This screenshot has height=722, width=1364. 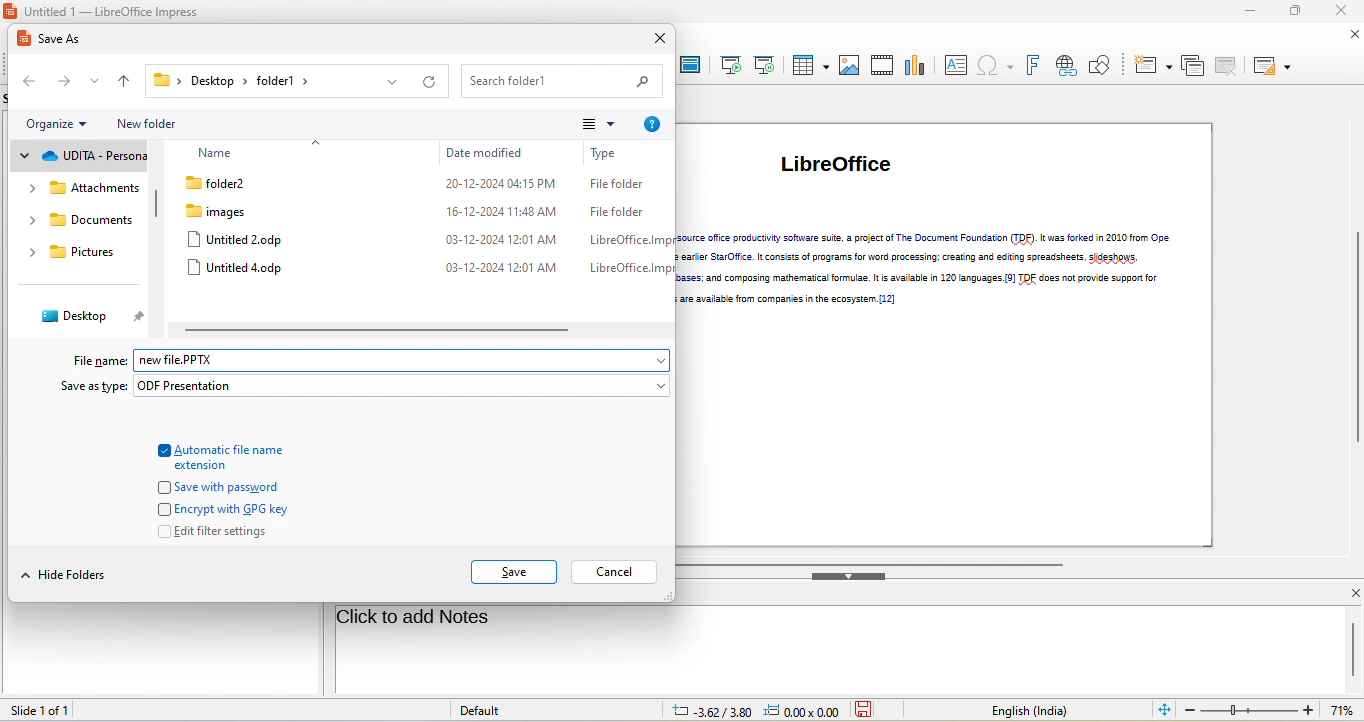 What do you see at coordinates (231, 182) in the screenshot?
I see `folder 2` at bounding box center [231, 182].